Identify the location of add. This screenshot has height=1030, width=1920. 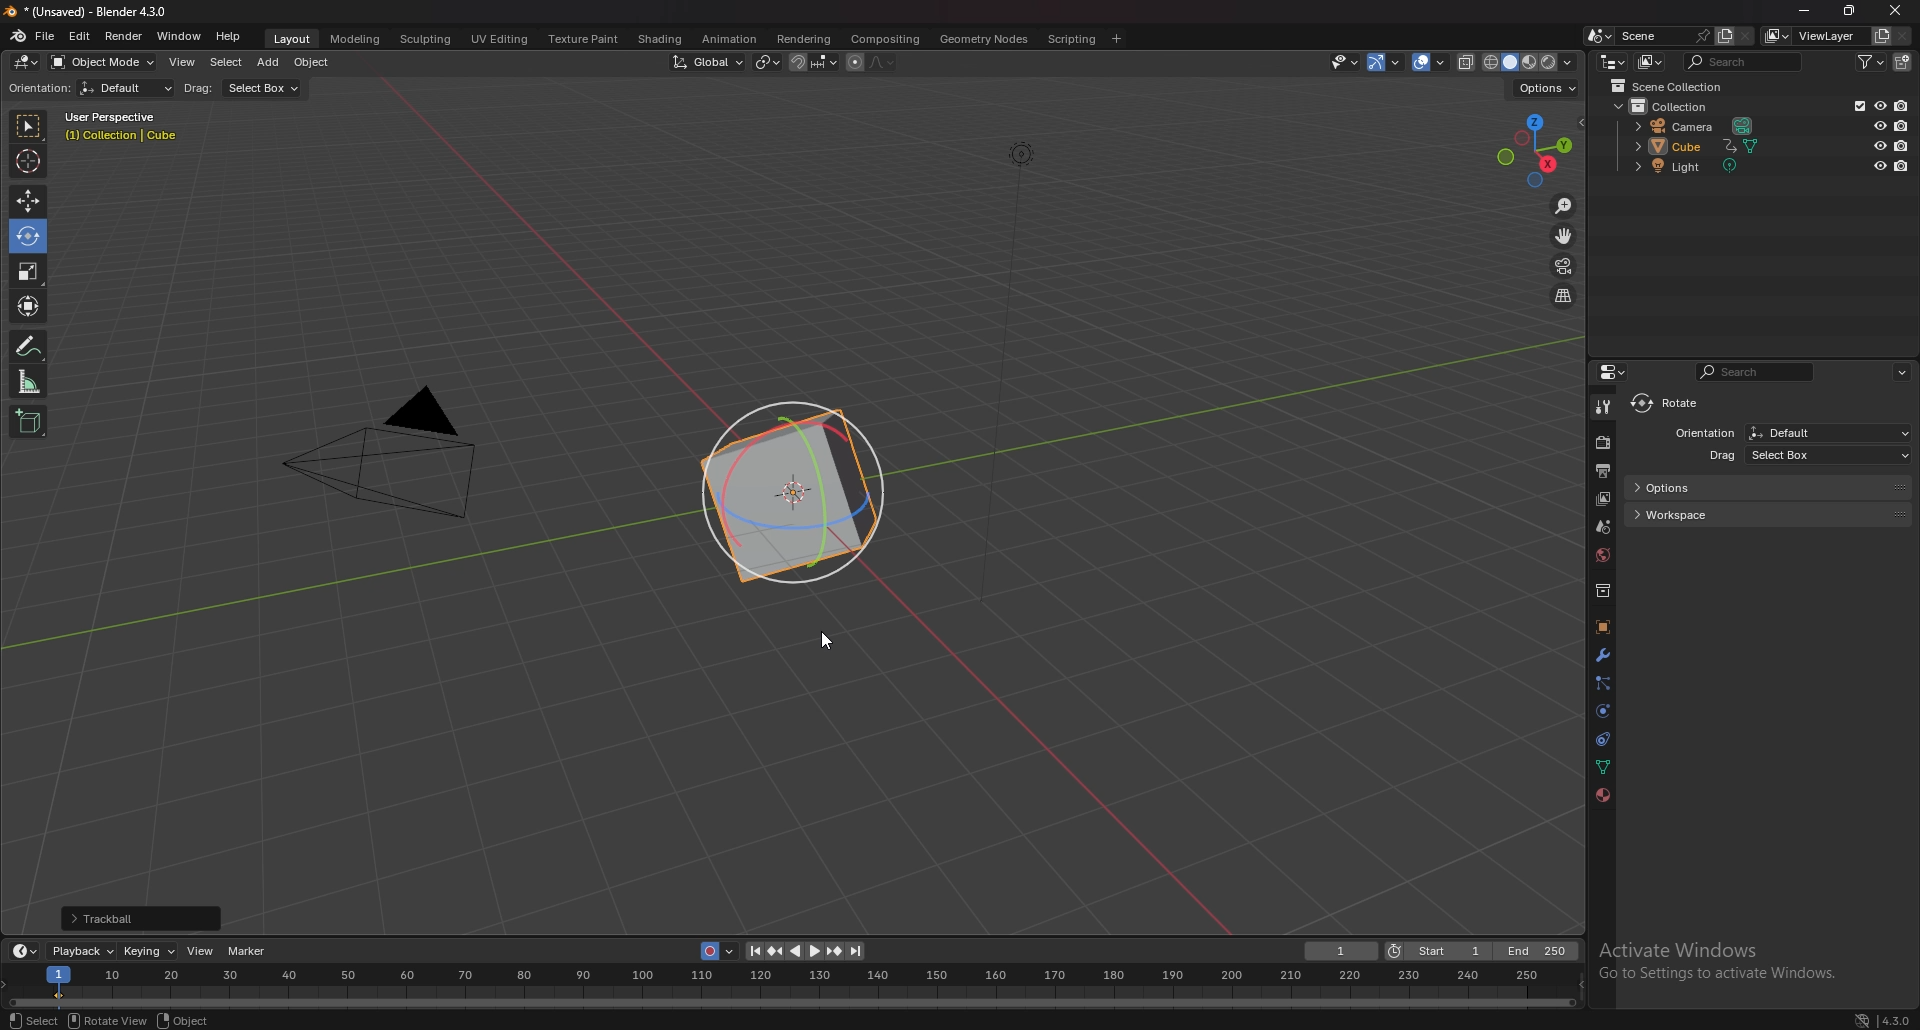
(268, 63).